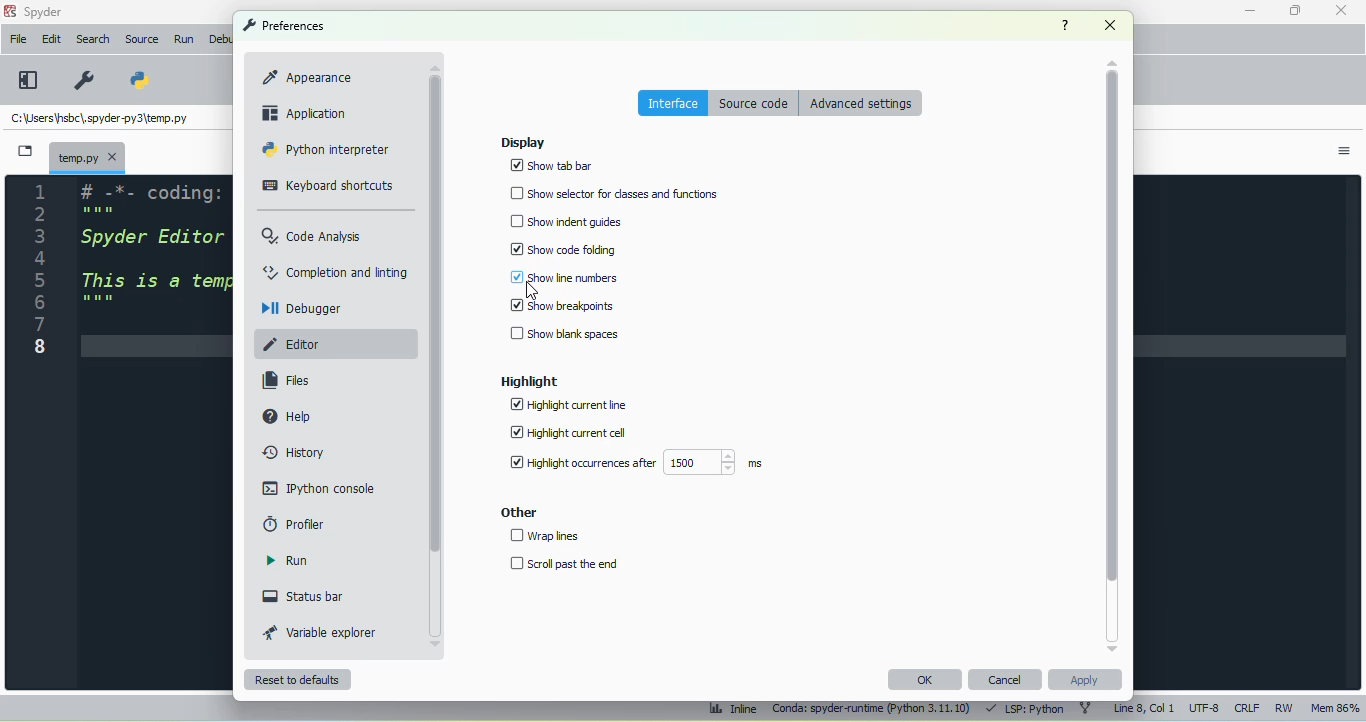  What do you see at coordinates (44, 12) in the screenshot?
I see `spyder` at bounding box center [44, 12].